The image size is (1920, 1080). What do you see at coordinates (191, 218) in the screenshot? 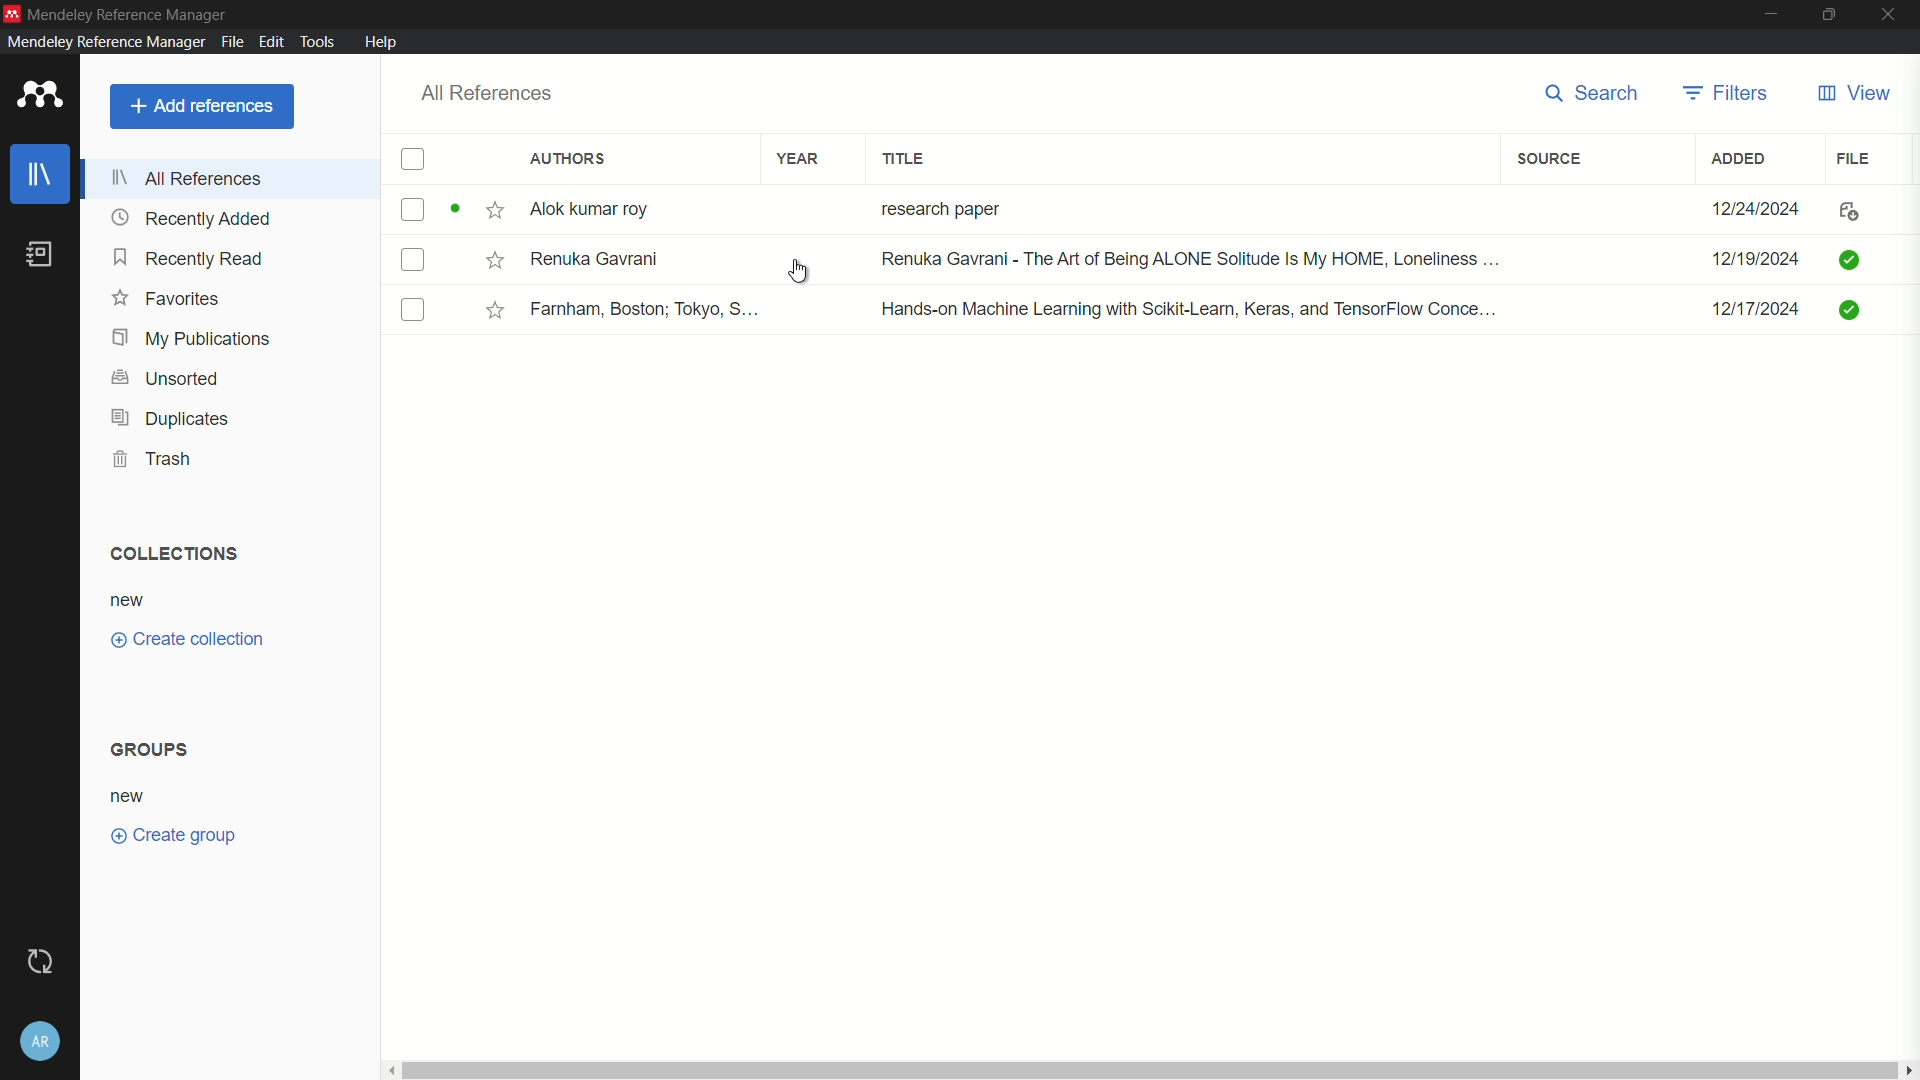
I see `recently added` at bounding box center [191, 218].